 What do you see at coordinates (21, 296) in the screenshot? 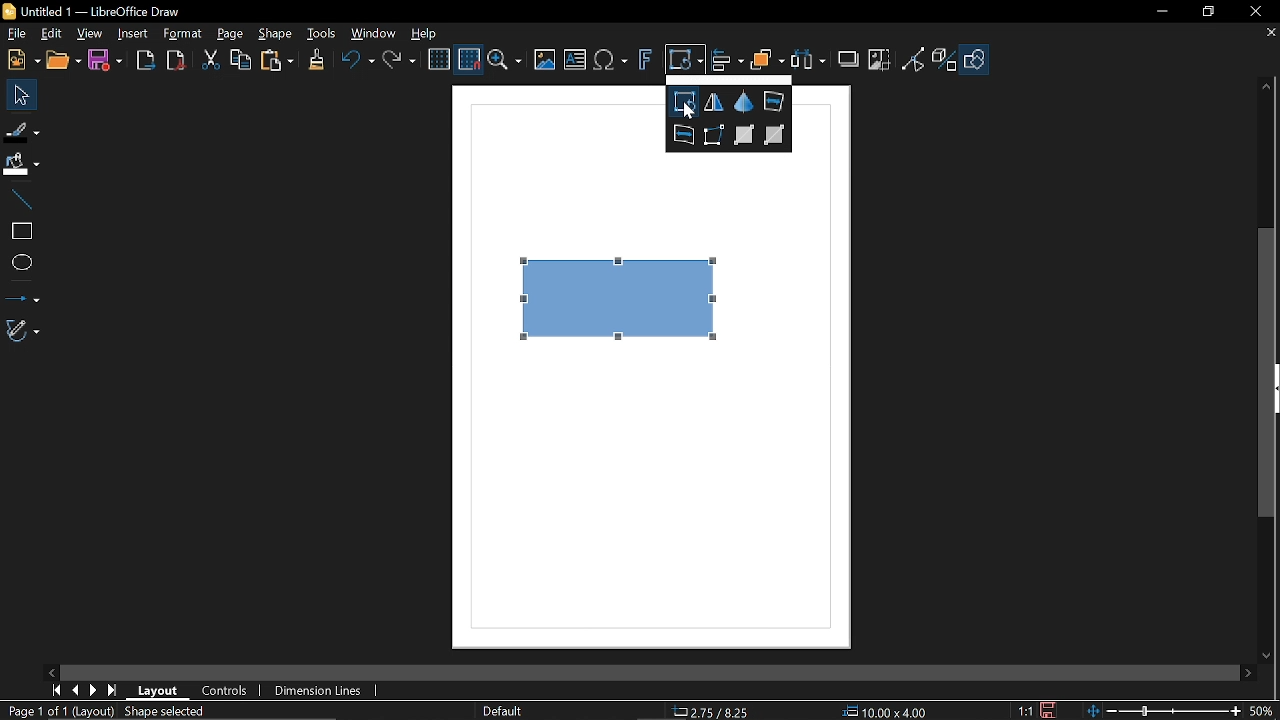
I see `Lines and arrows` at bounding box center [21, 296].